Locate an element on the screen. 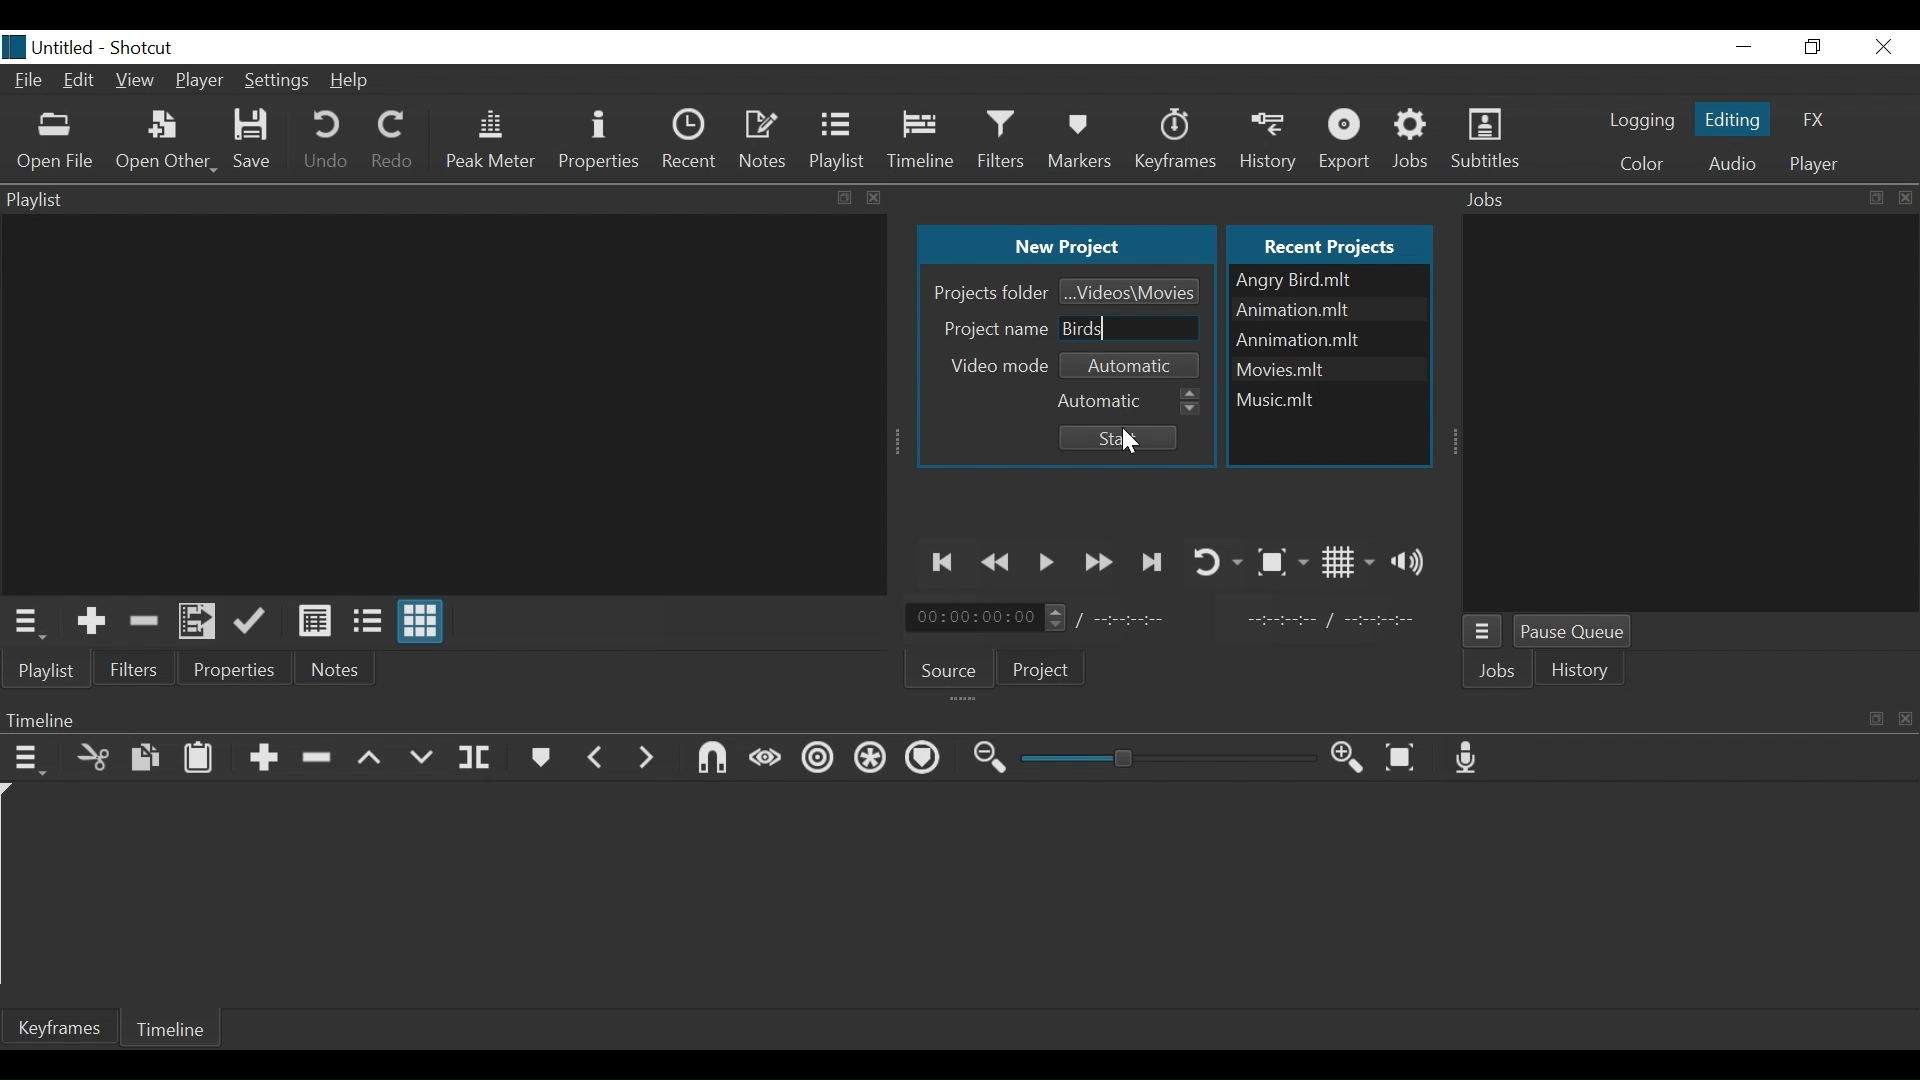 The width and height of the screenshot is (1920, 1080). Toggle play or pause (space) is located at coordinates (1047, 563).